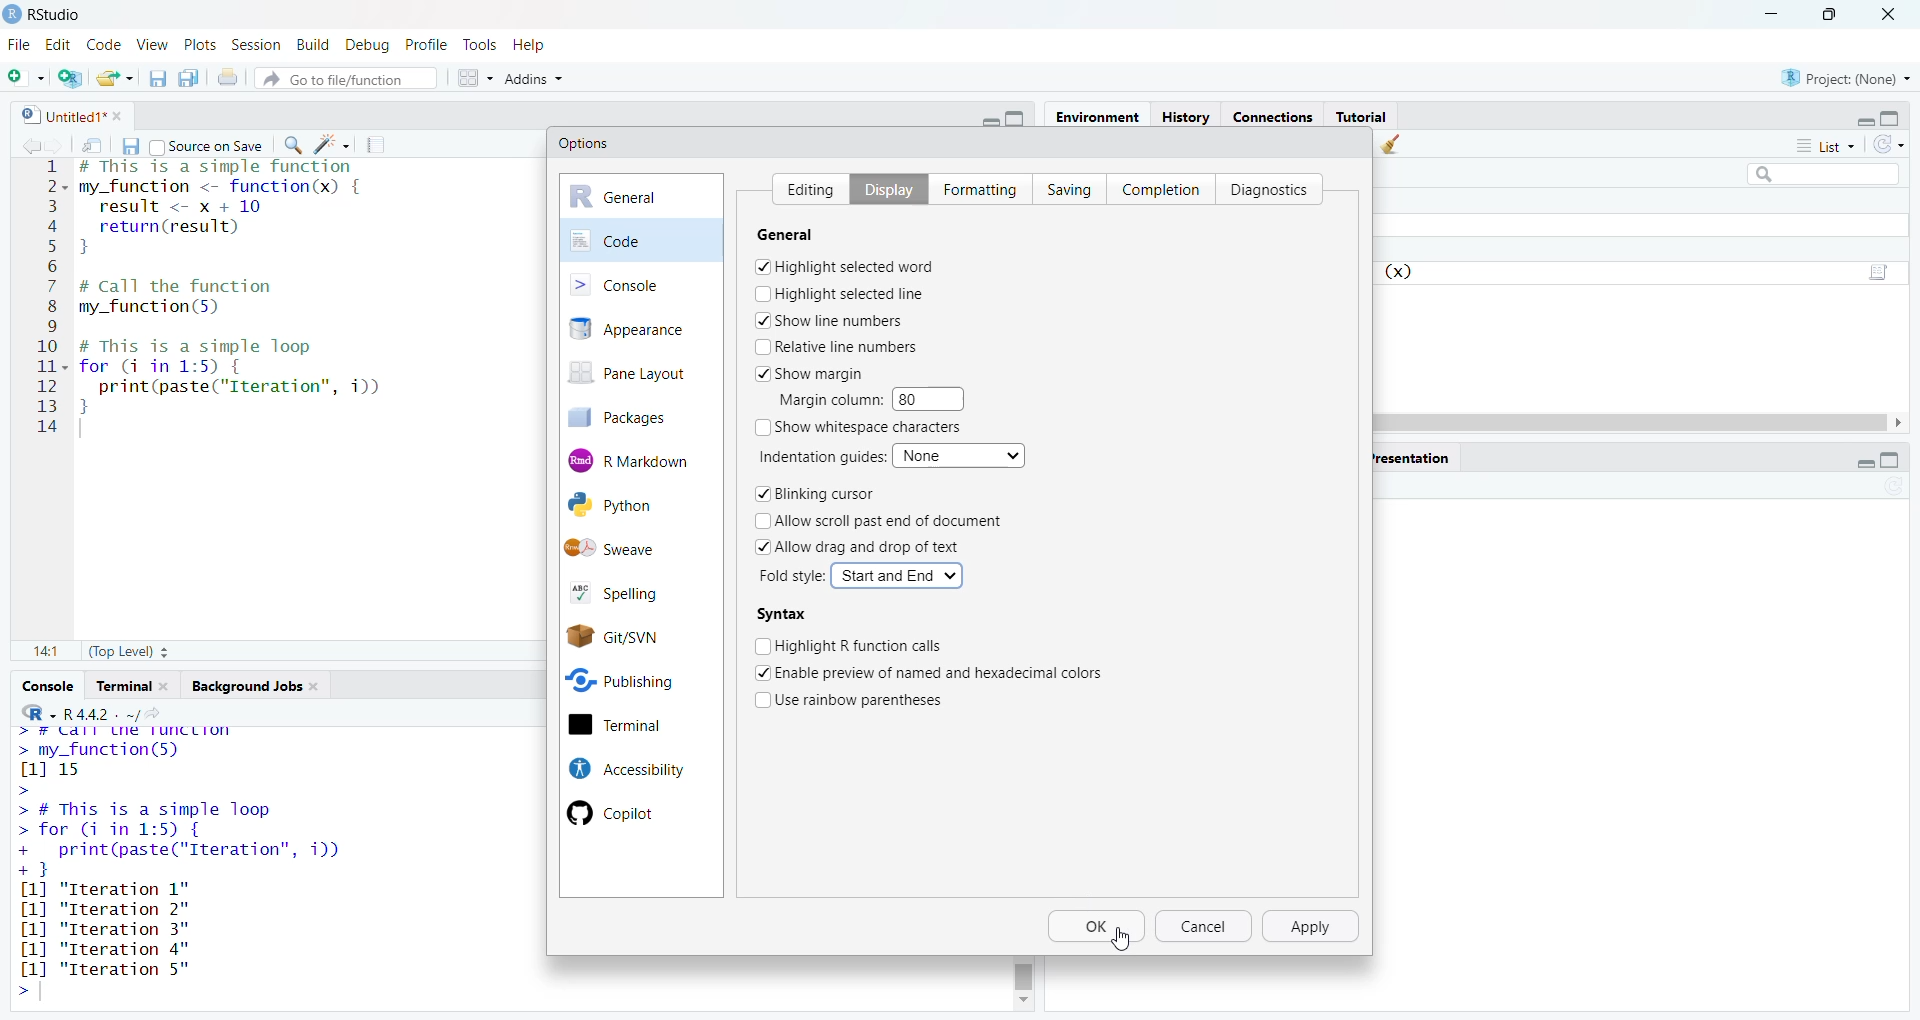 The width and height of the screenshot is (1920, 1020). Describe the element at coordinates (1121, 940) in the screenshot. I see `cursor` at that location.